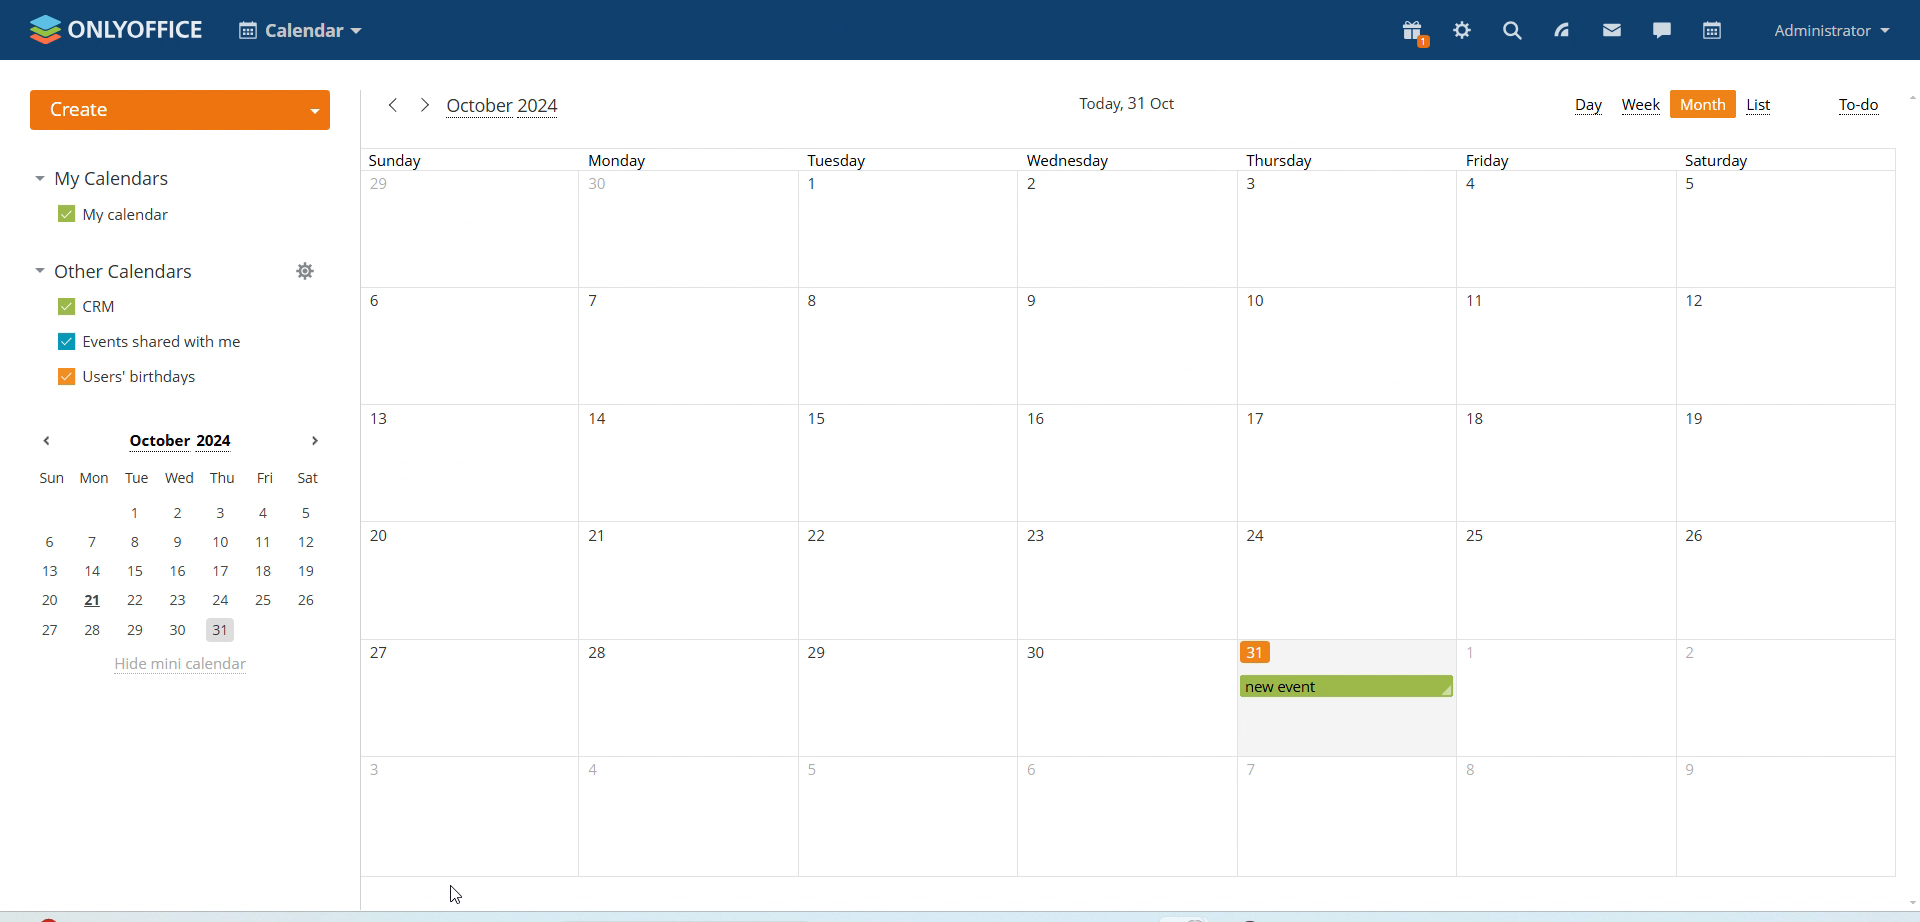 This screenshot has width=1920, height=922. I want to click on calendar, so click(1714, 30).